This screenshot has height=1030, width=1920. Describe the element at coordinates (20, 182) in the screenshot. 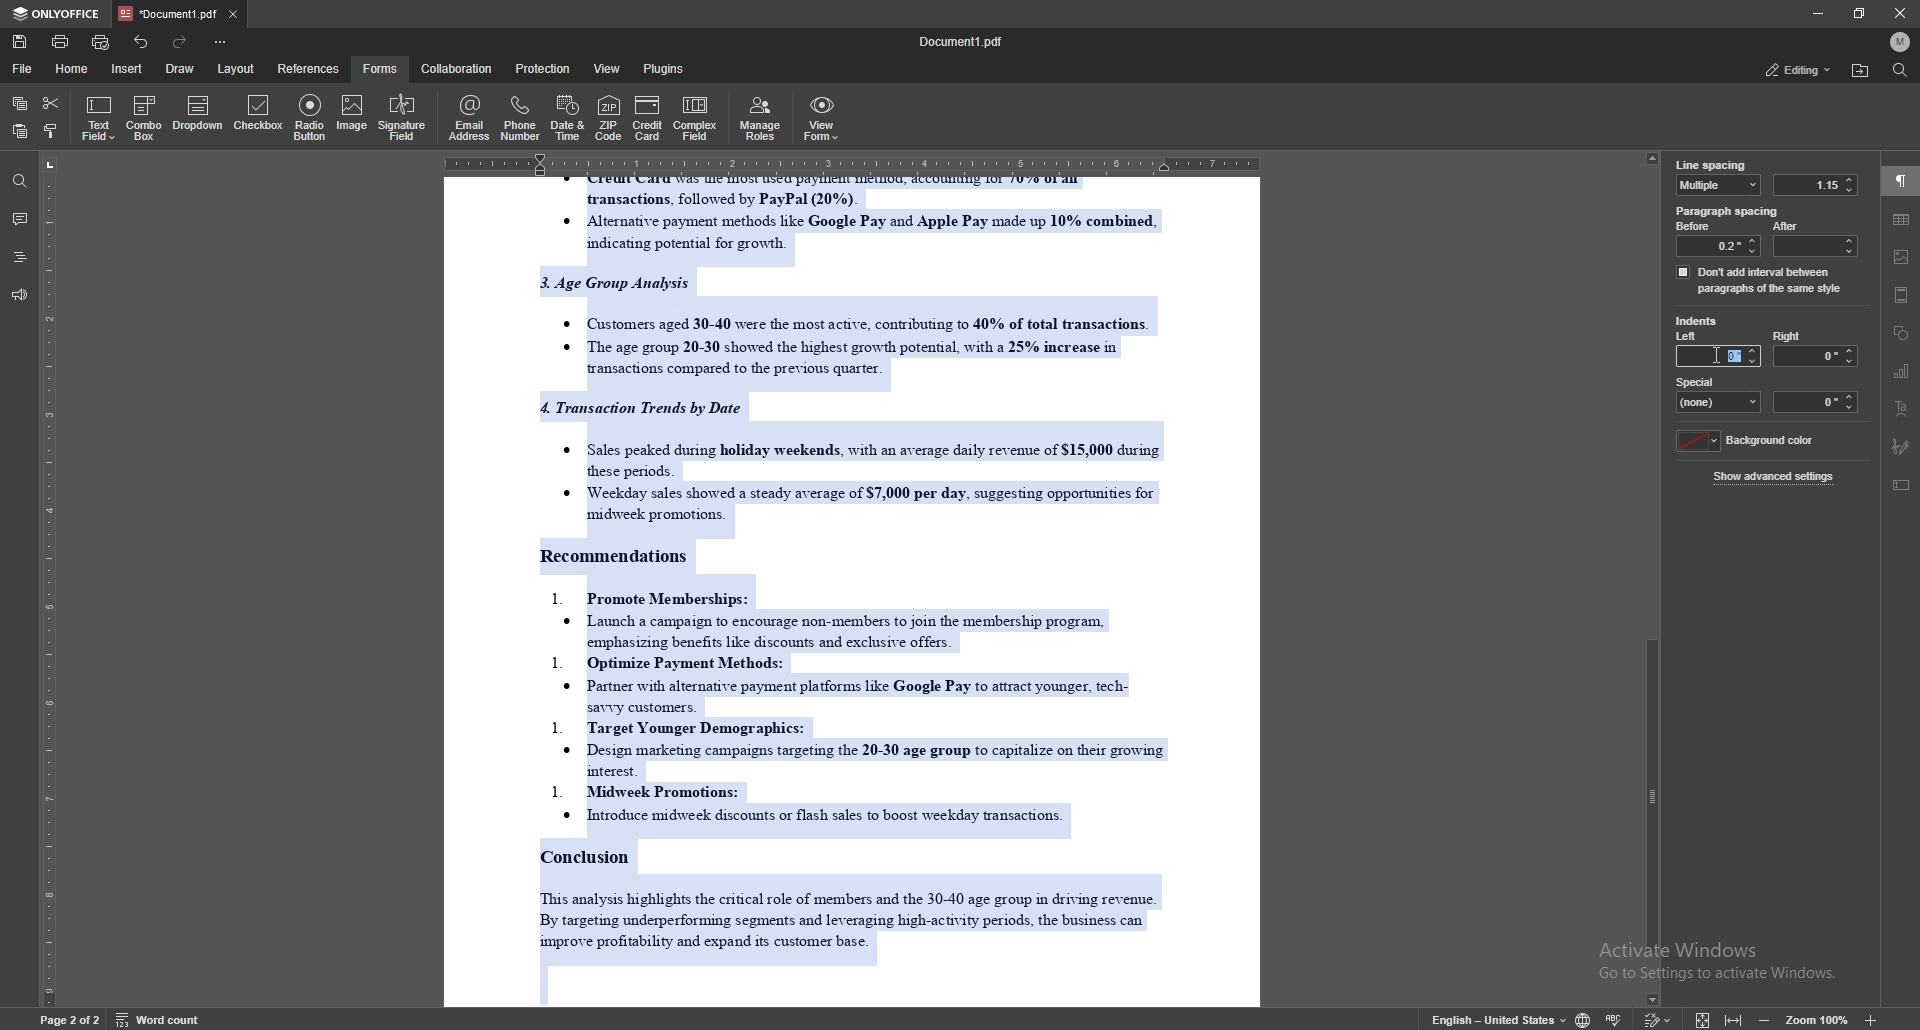

I see `find` at that location.